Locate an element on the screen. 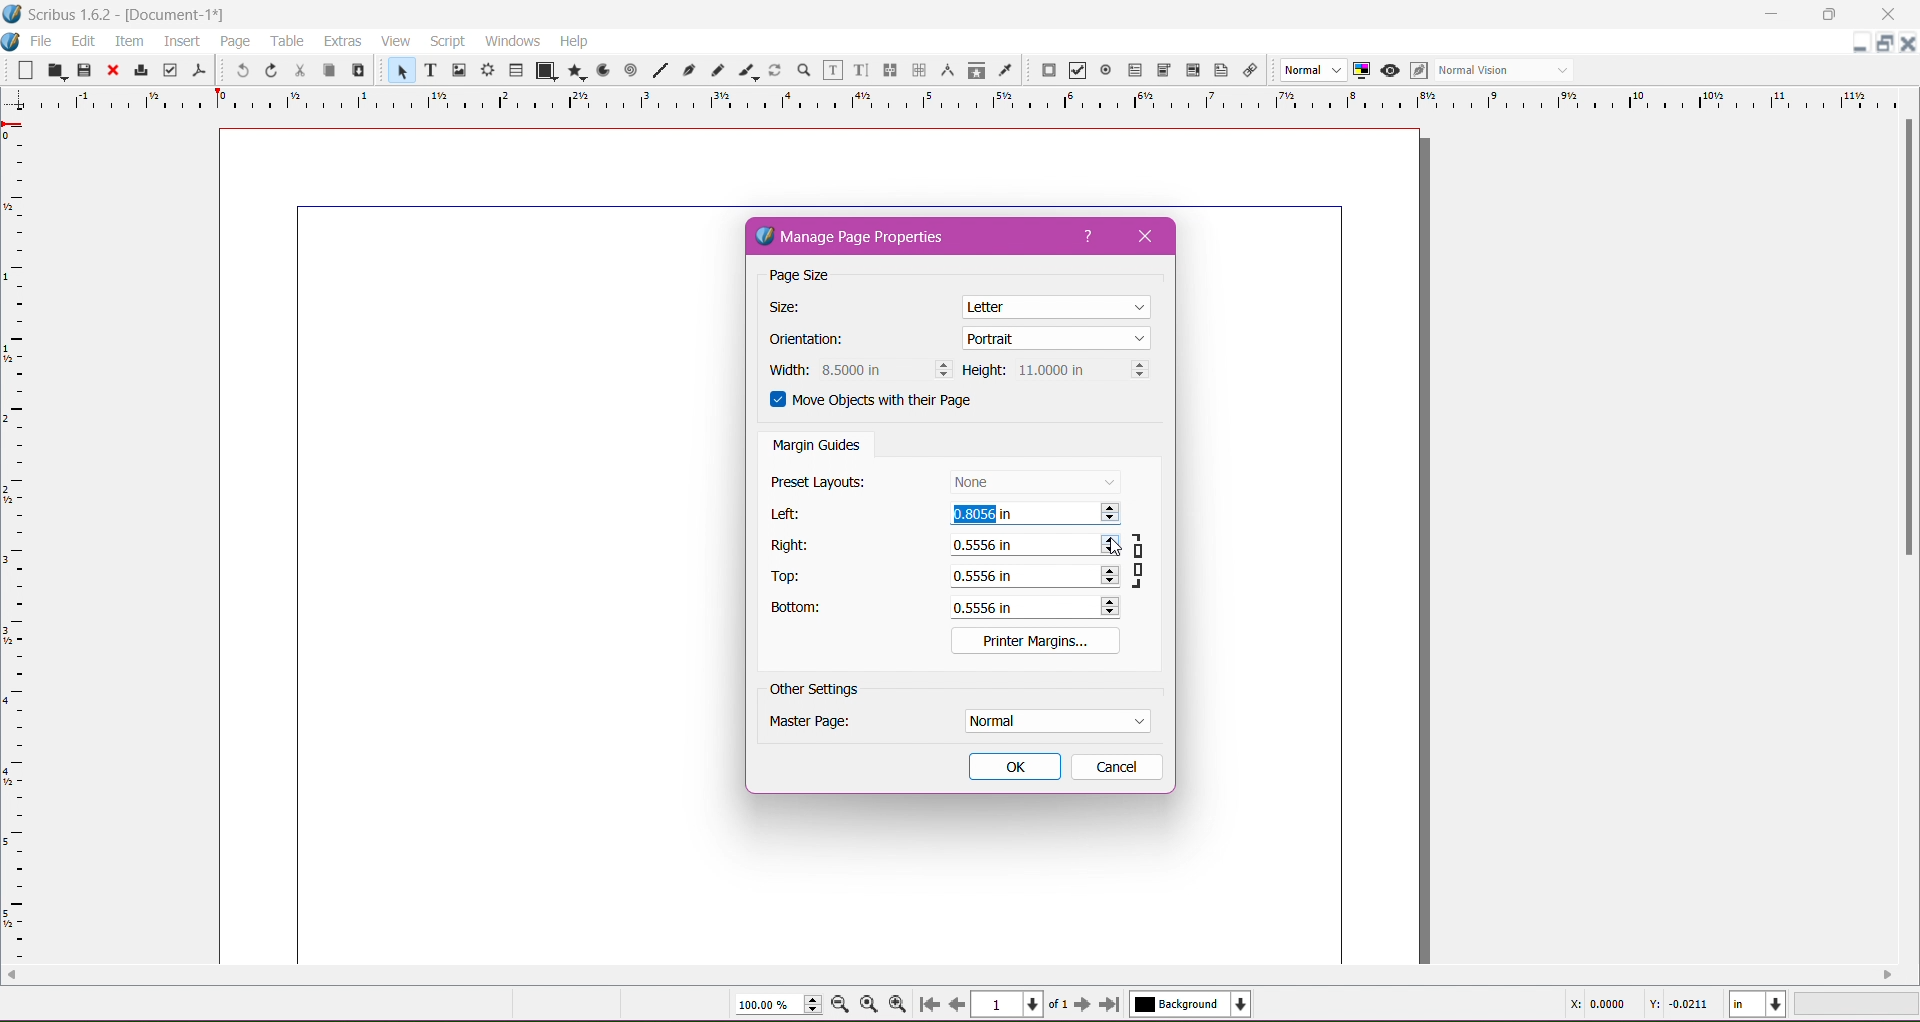 The height and width of the screenshot is (1022, 1920). Text Frame is located at coordinates (429, 70).